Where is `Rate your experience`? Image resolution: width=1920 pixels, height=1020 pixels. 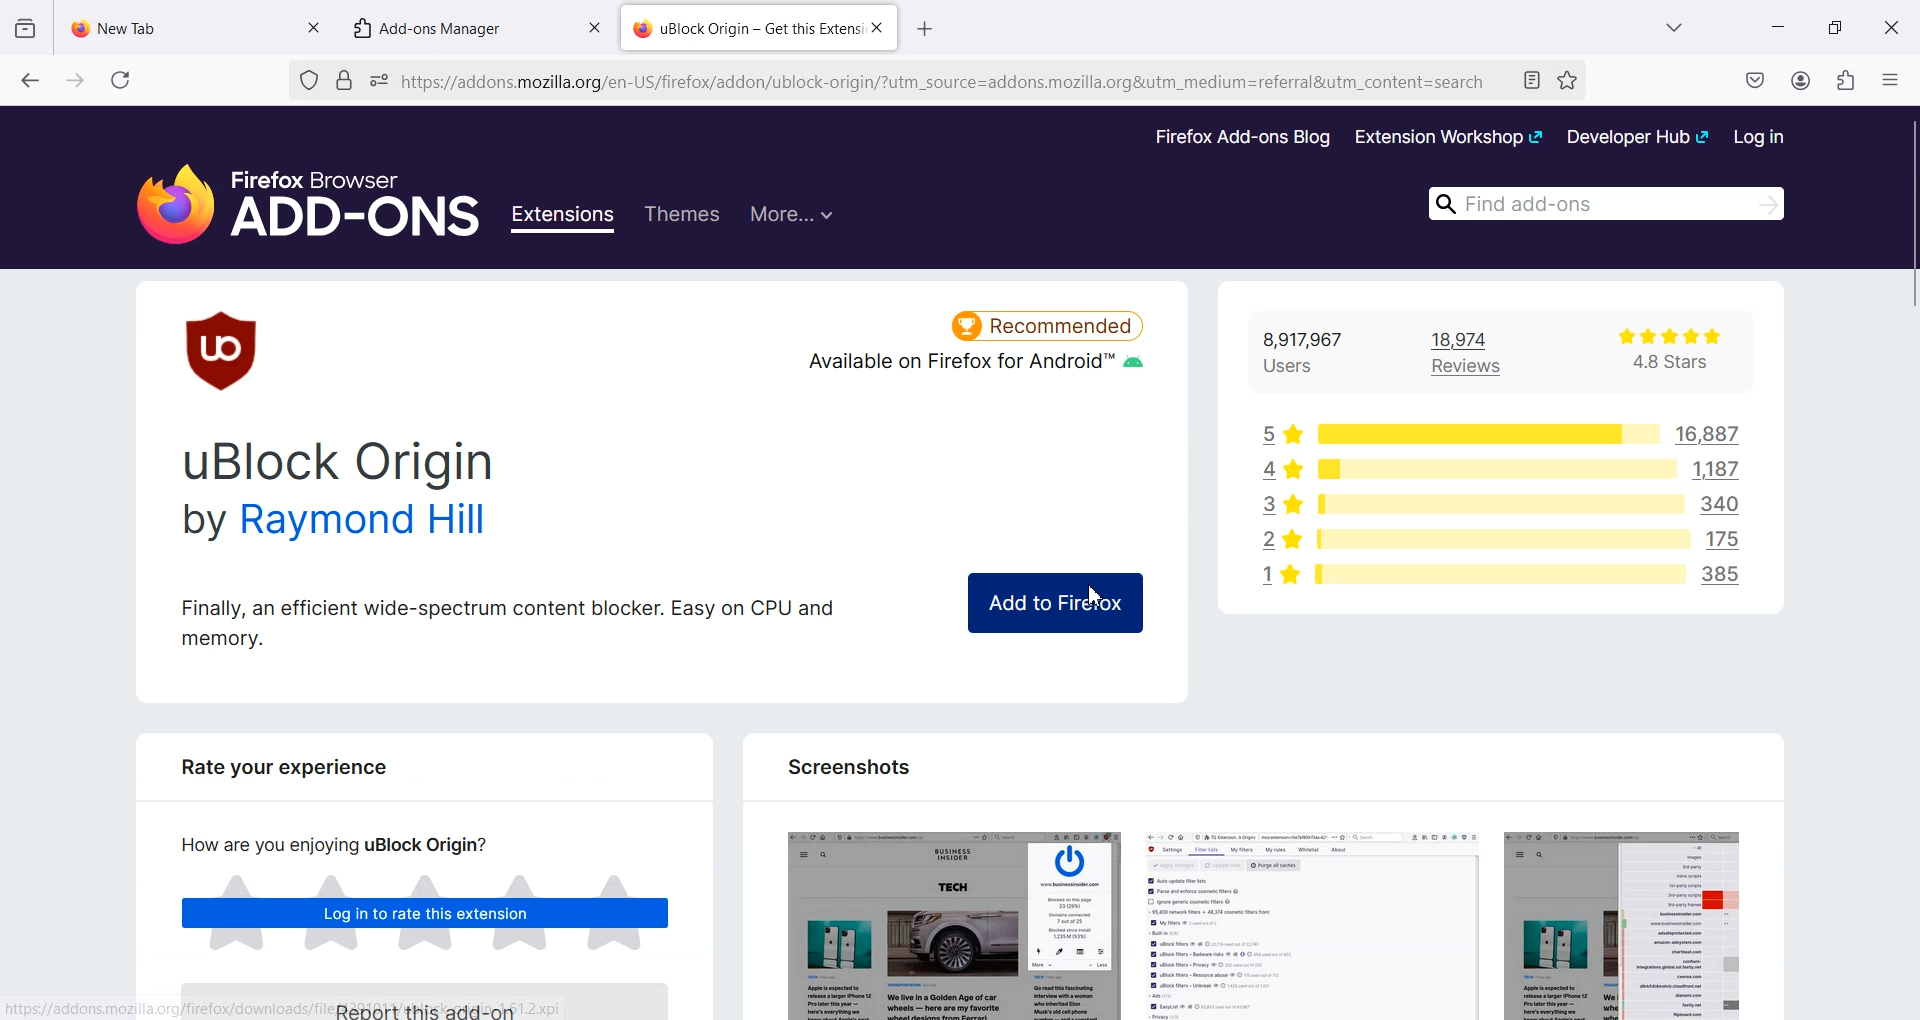
Rate your experience is located at coordinates (274, 774).